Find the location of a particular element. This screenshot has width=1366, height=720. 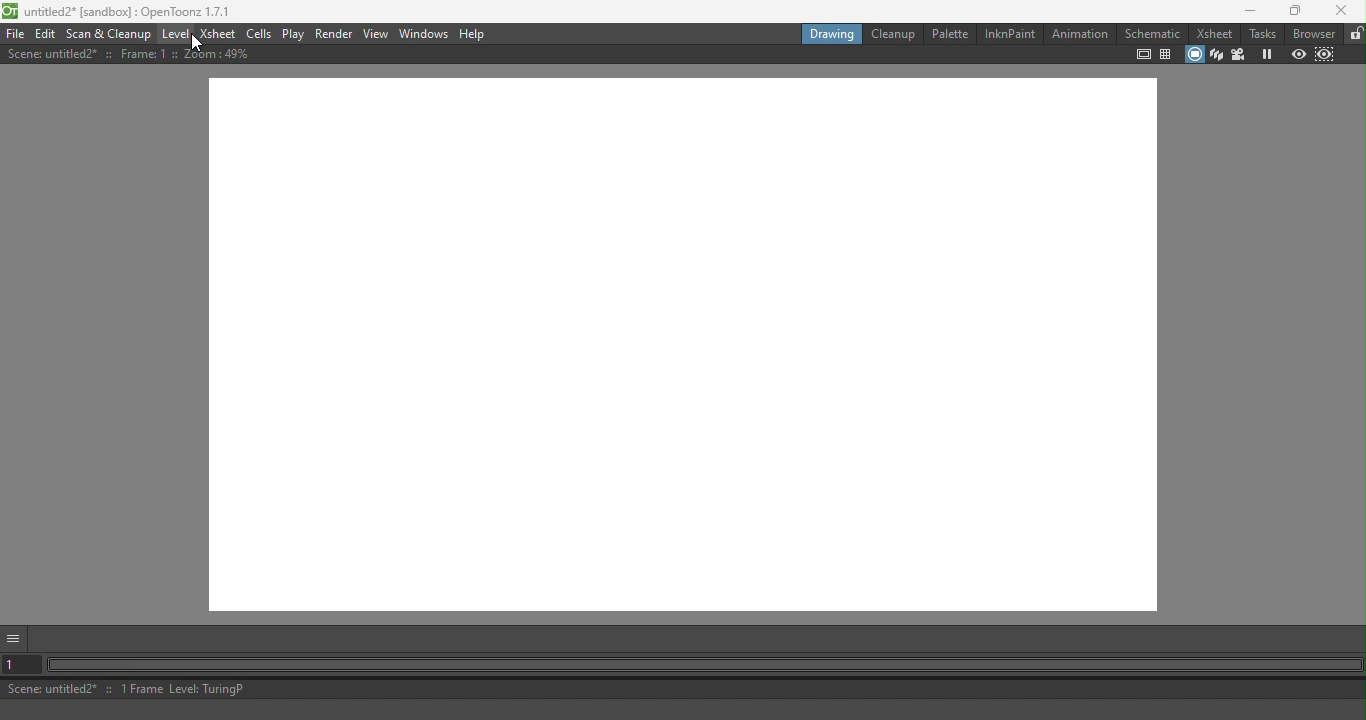

File name is located at coordinates (116, 11).